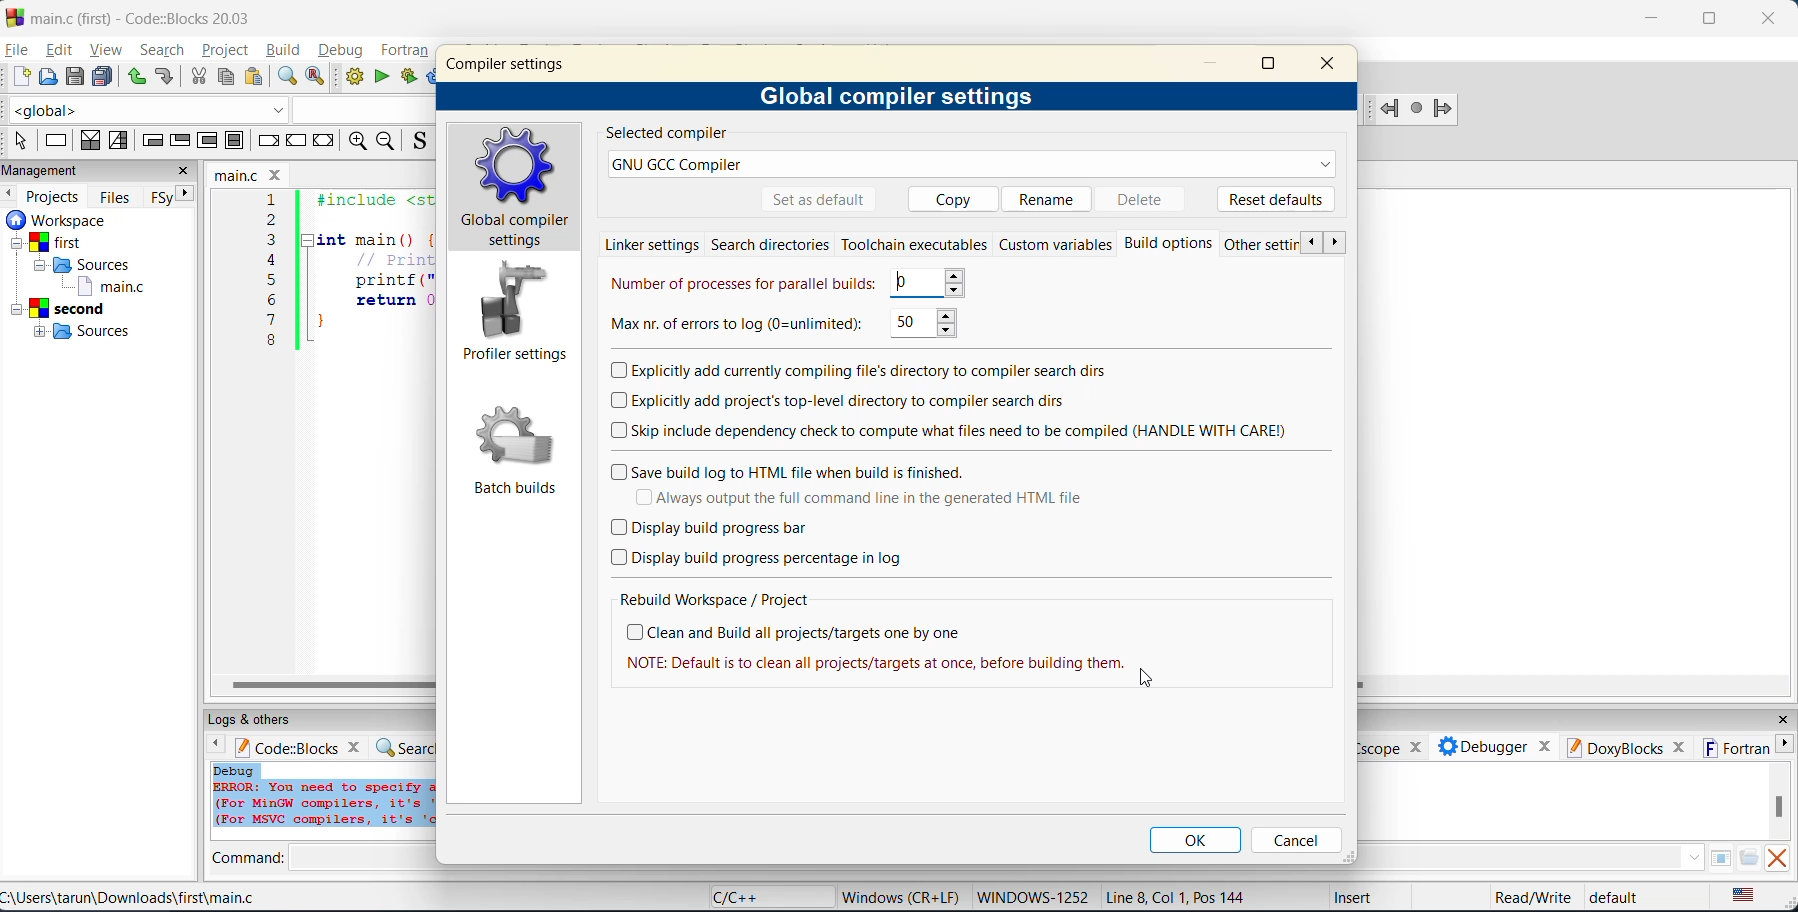  What do you see at coordinates (135, 18) in the screenshot?
I see `main.c (first) - Code::Blocks 20.03` at bounding box center [135, 18].